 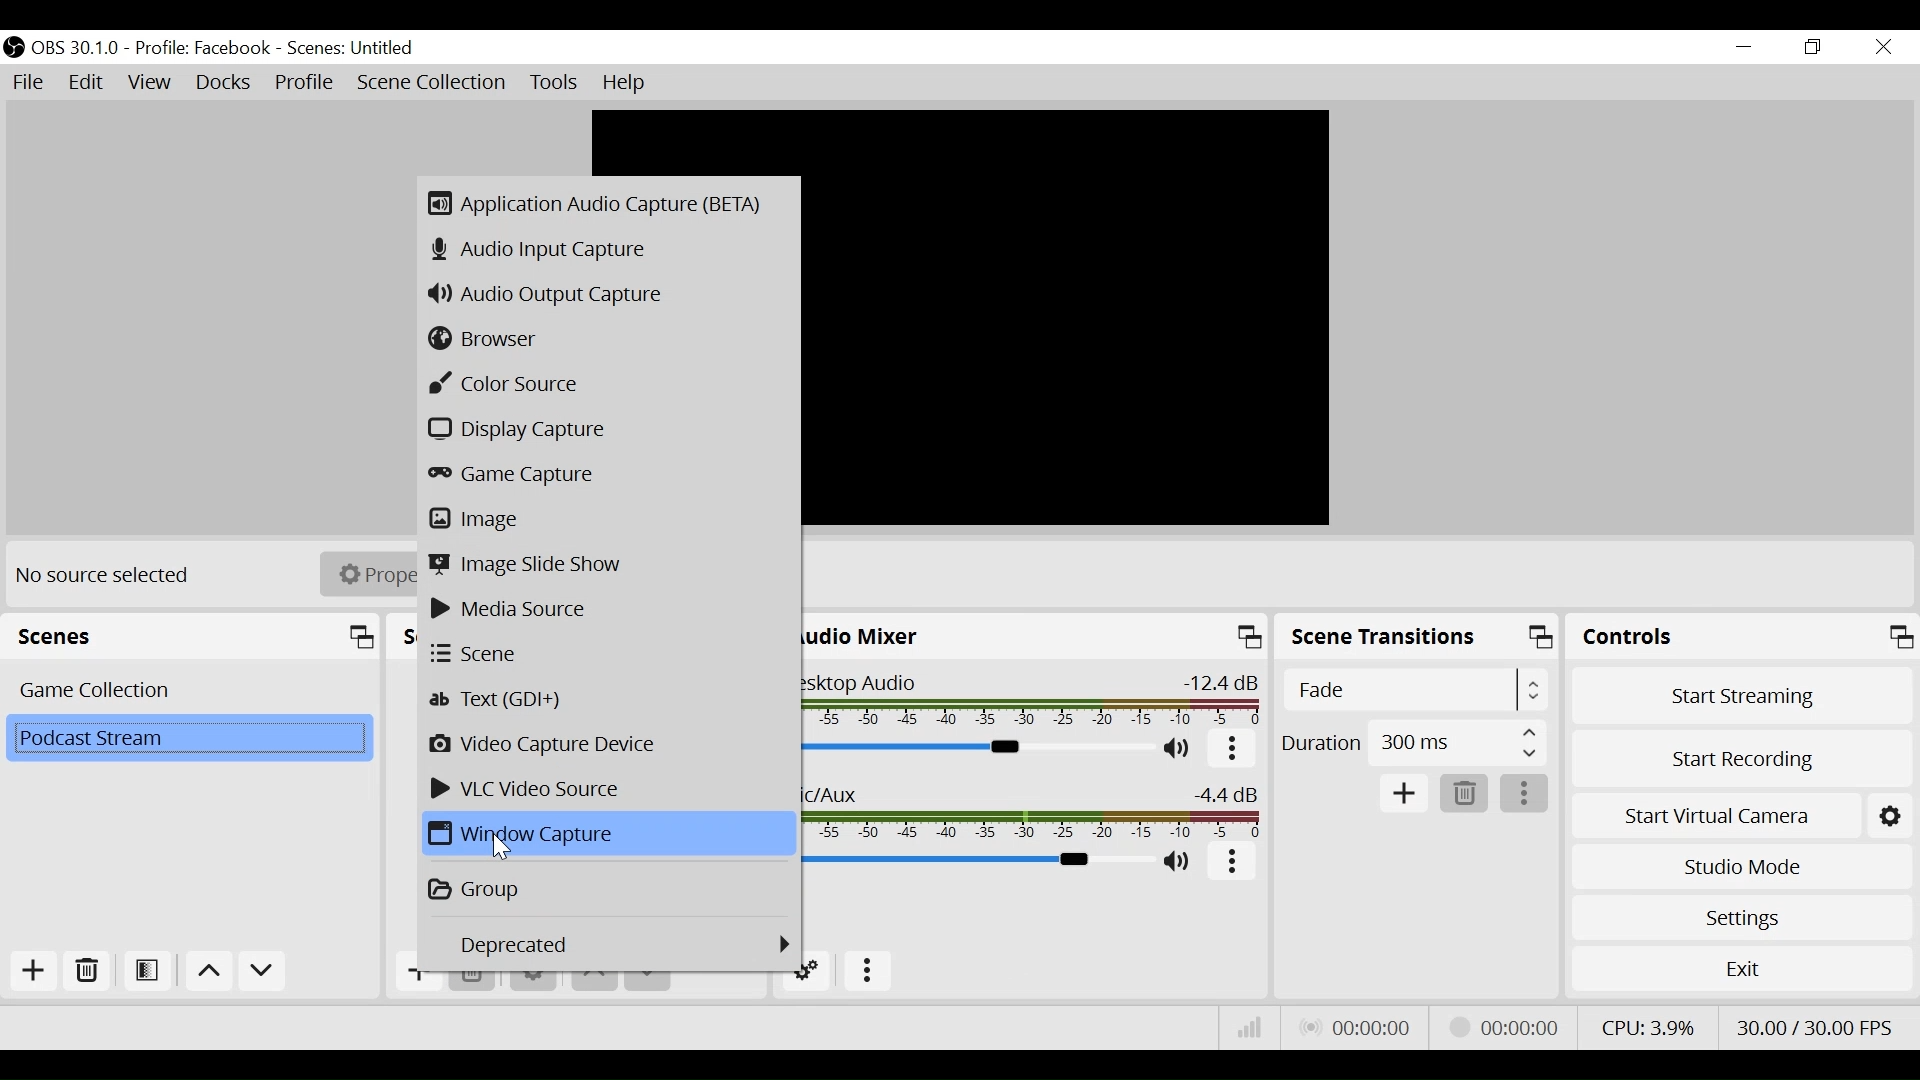 I want to click on Video Capture Device, so click(x=608, y=745).